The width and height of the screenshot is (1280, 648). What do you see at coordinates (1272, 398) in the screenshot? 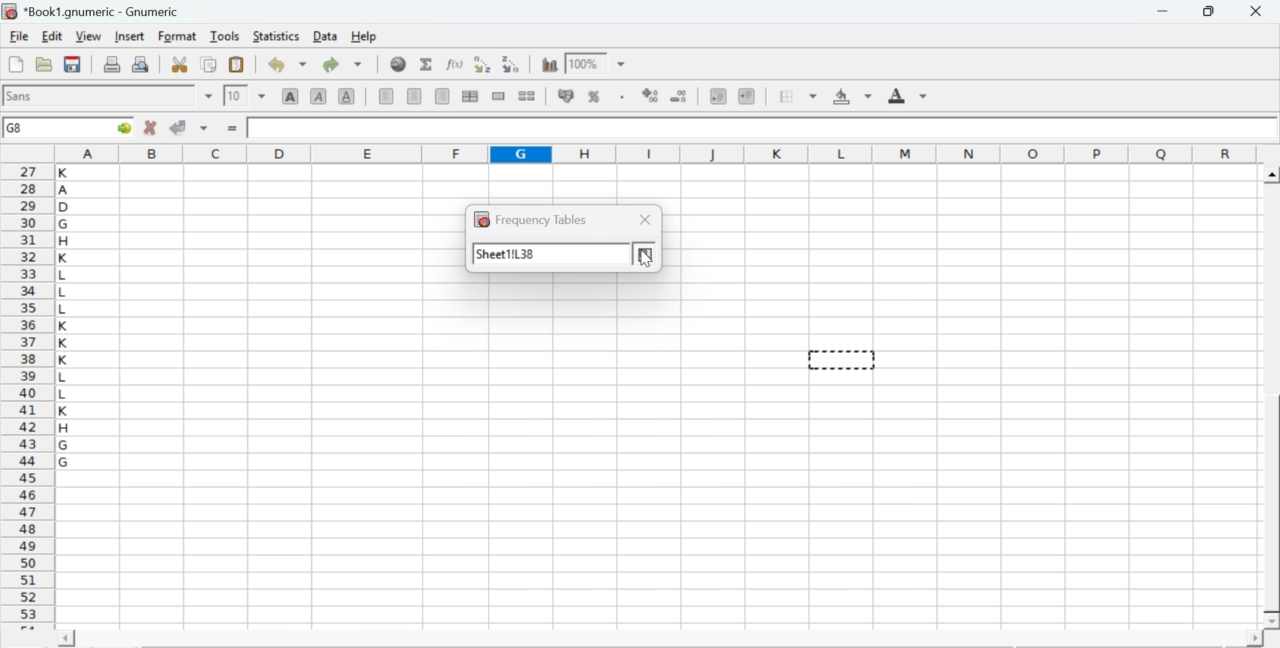
I see `scroll bar` at bounding box center [1272, 398].